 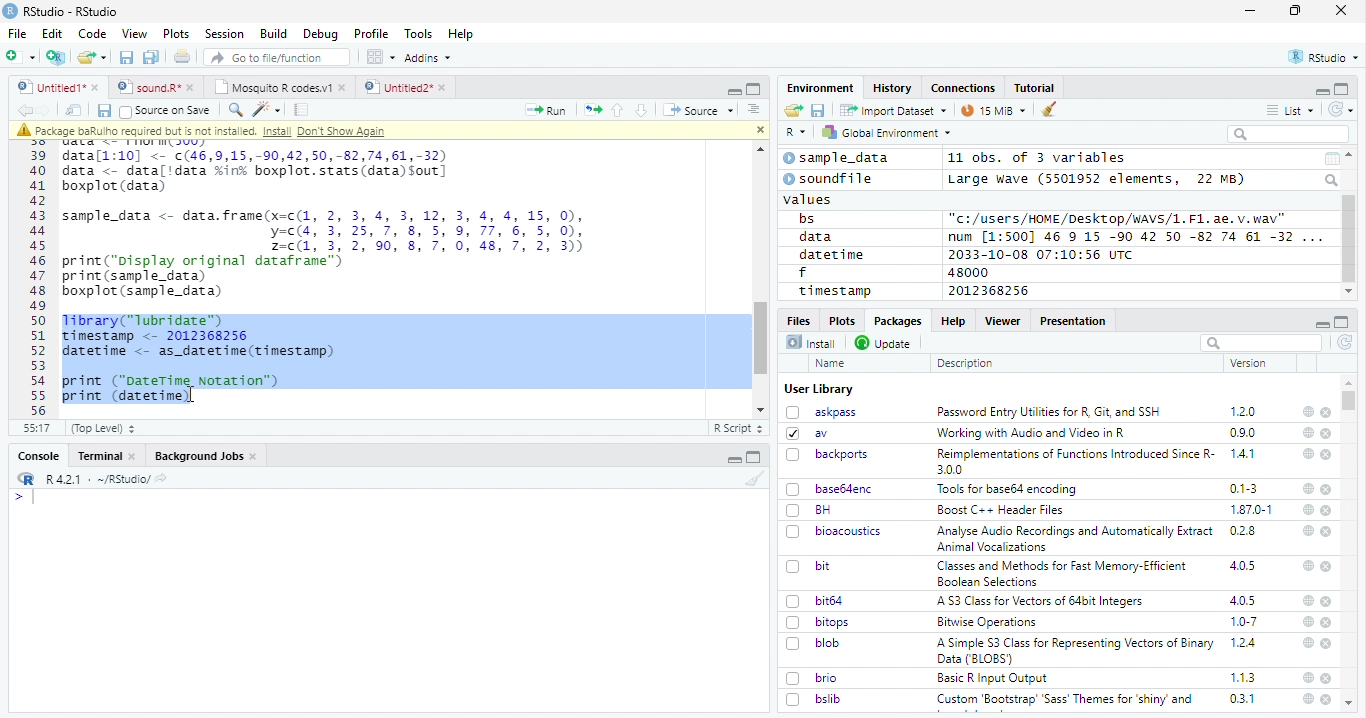 What do you see at coordinates (762, 410) in the screenshot?
I see `scroll down` at bounding box center [762, 410].